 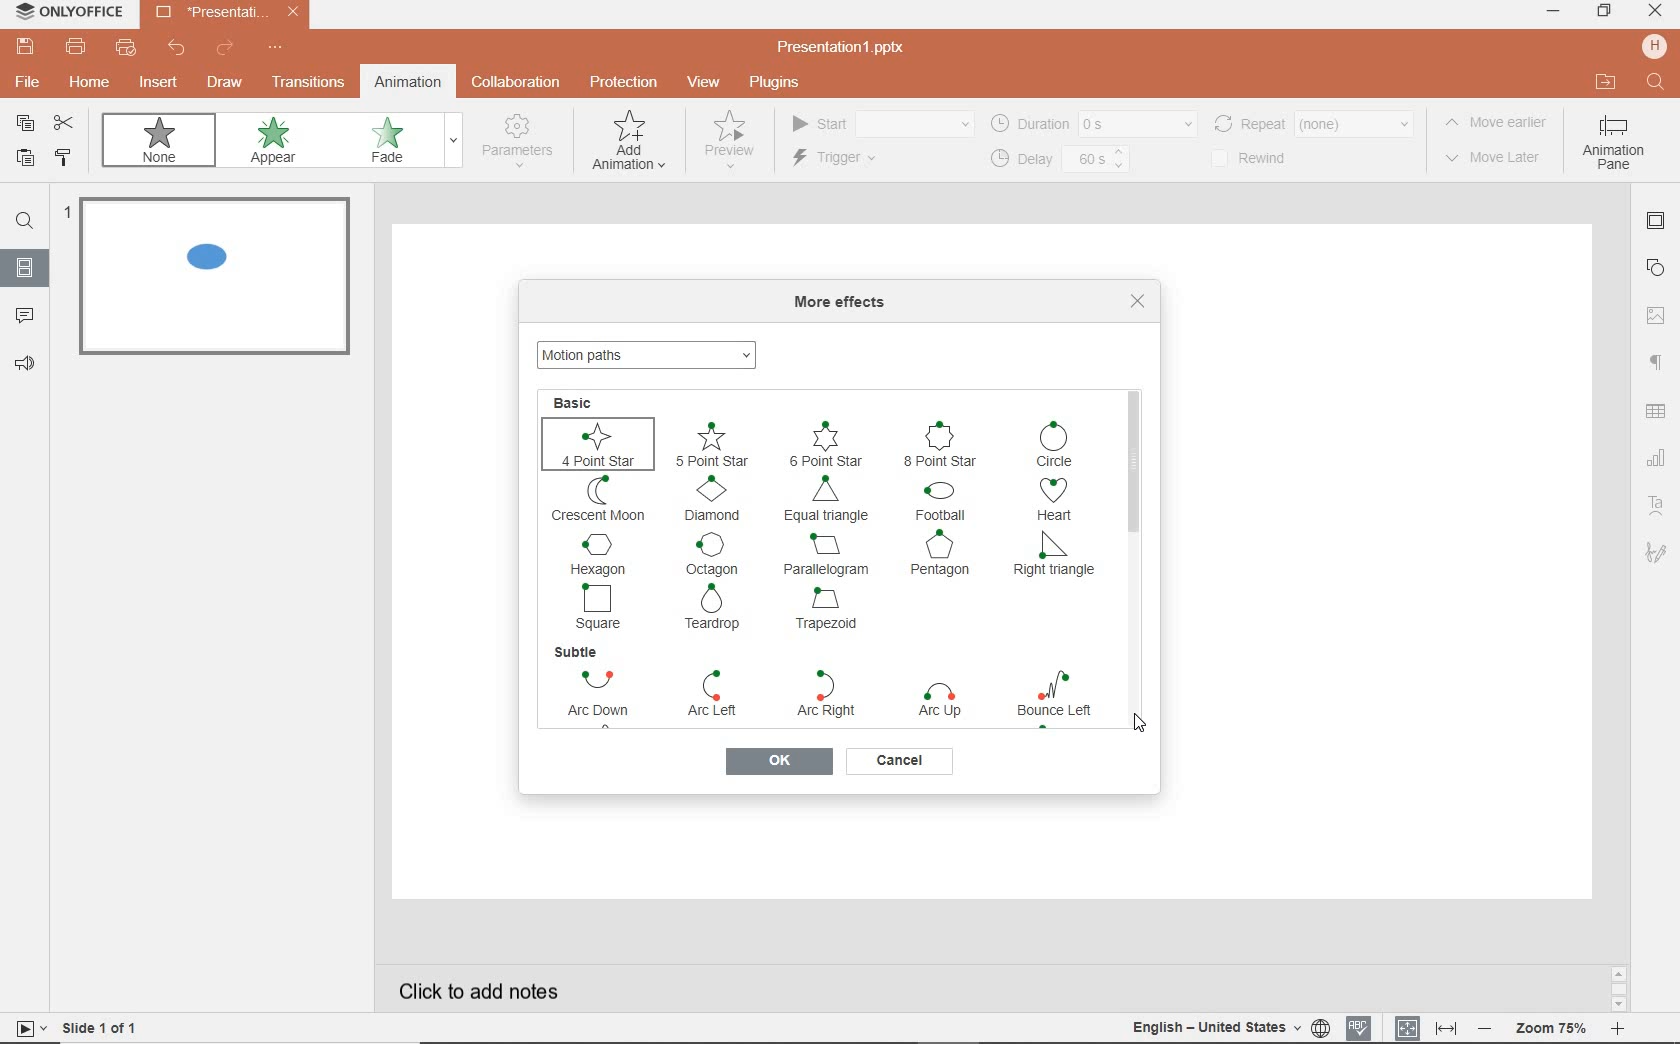 What do you see at coordinates (944, 556) in the screenshot?
I see `PENTAGON` at bounding box center [944, 556].